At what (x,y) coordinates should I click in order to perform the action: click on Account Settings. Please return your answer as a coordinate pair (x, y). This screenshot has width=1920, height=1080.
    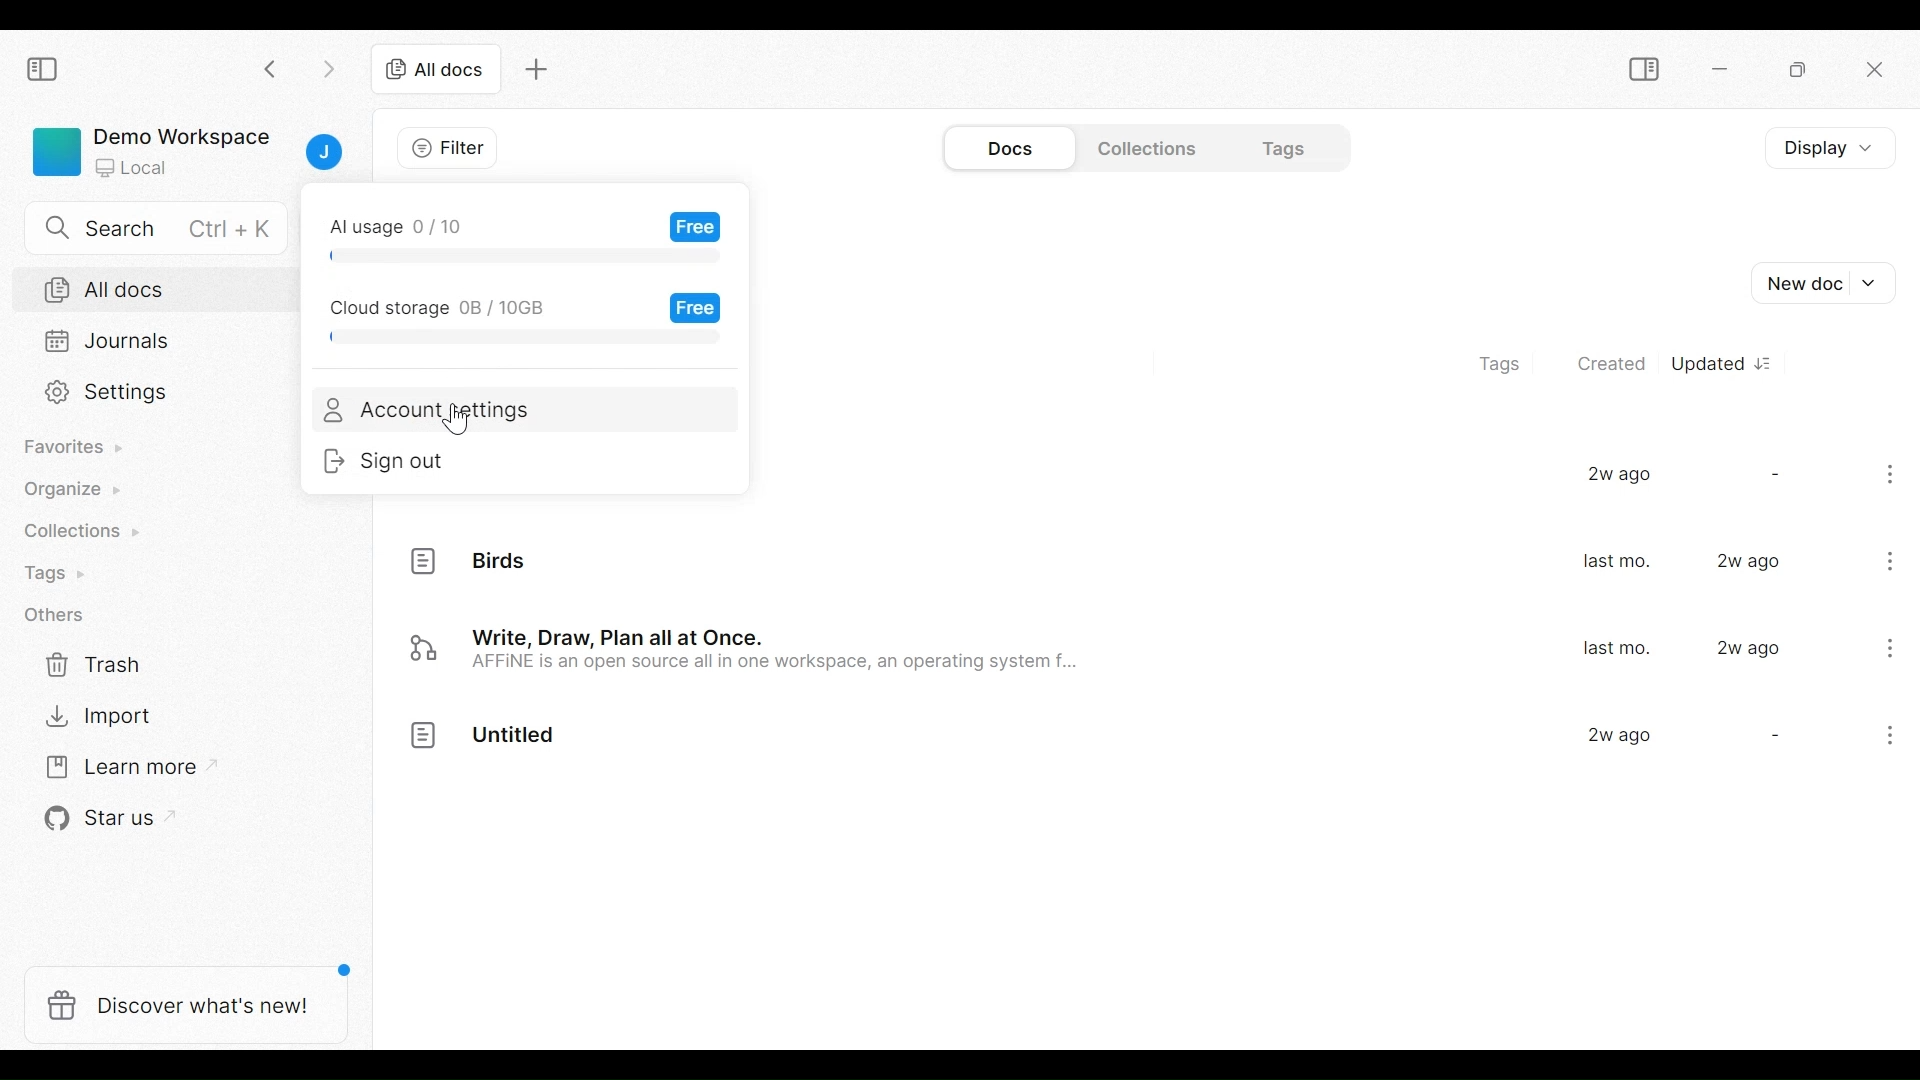
    Looking at the image, I should click on (434, 411).